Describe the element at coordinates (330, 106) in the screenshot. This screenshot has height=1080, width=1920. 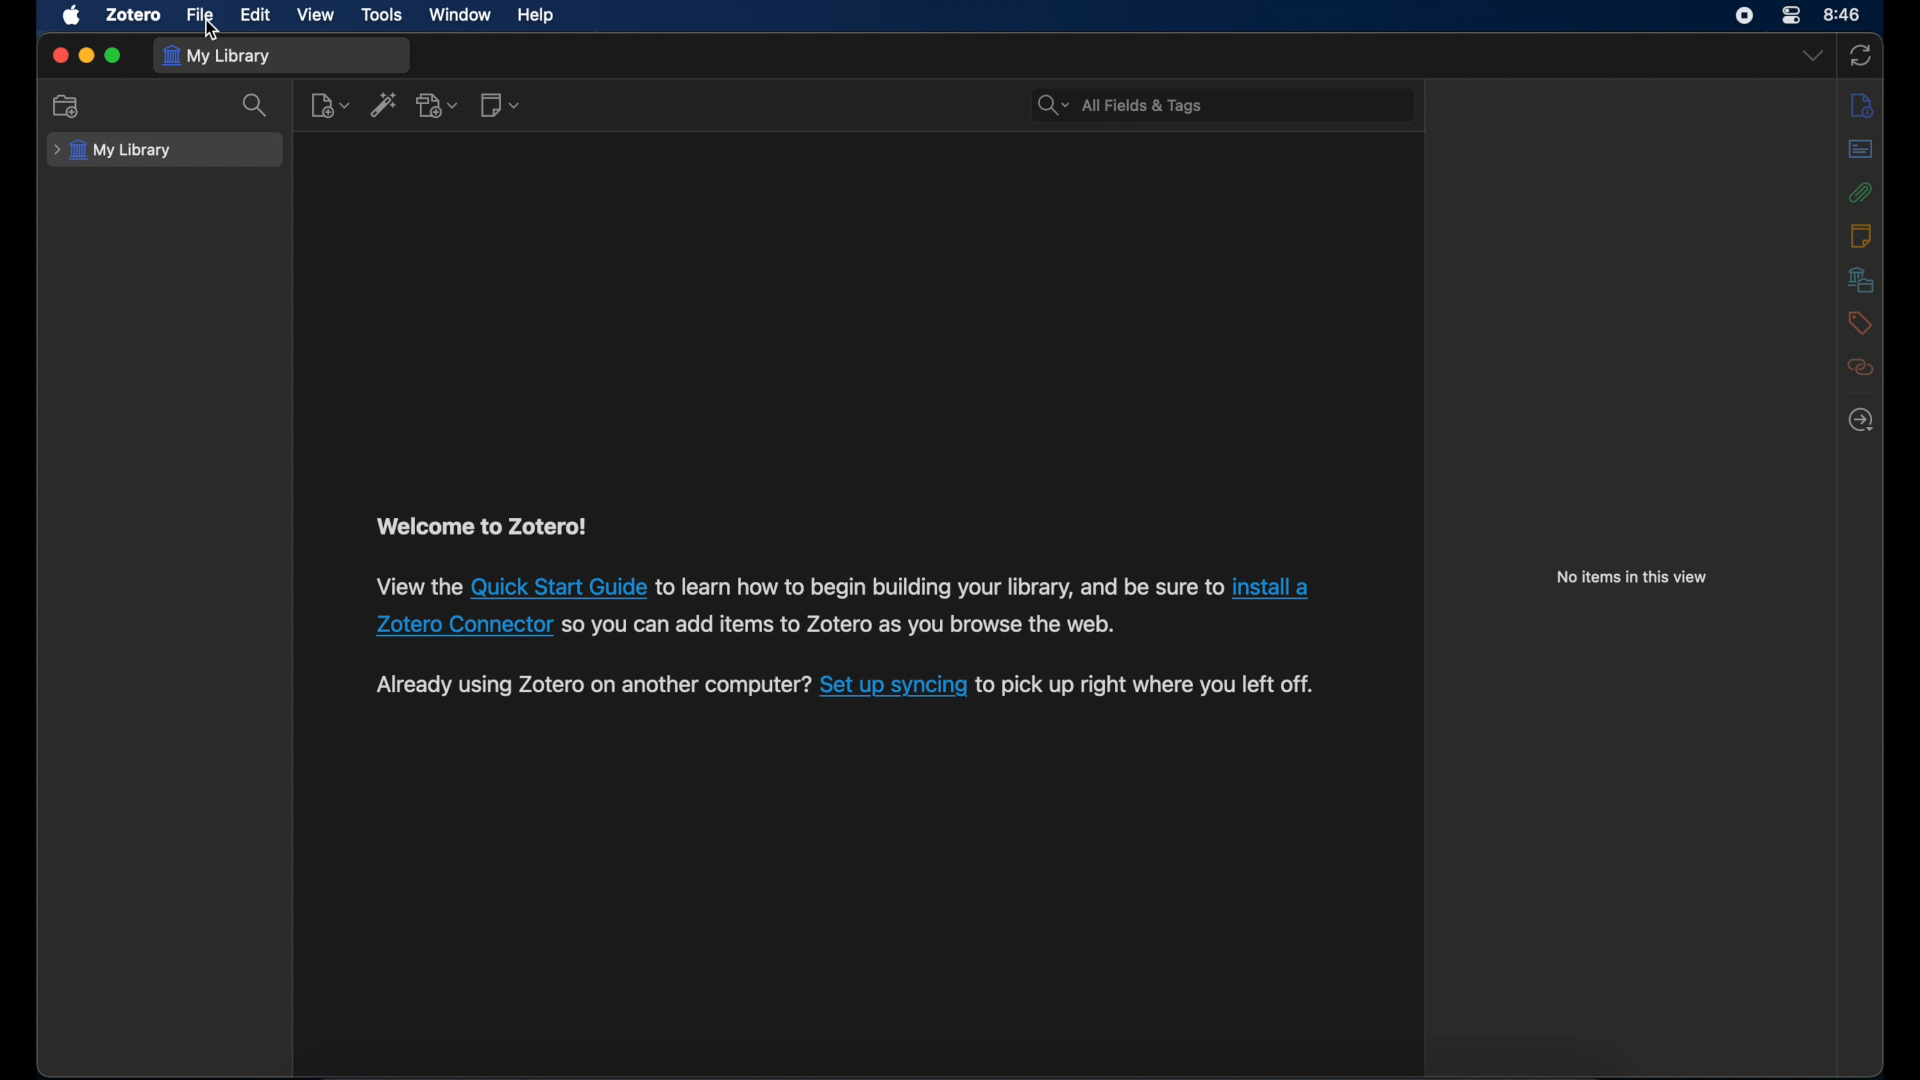
I see `new item` at that location.